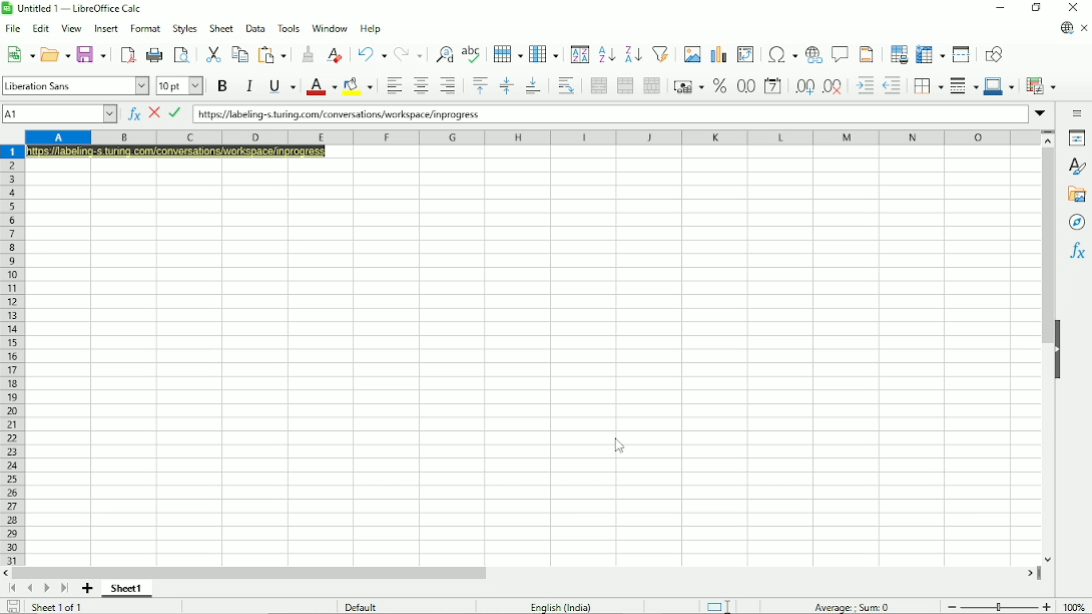  Describe the element at coordinates (107, 28) in the screenshot. I see `insert` at that location.